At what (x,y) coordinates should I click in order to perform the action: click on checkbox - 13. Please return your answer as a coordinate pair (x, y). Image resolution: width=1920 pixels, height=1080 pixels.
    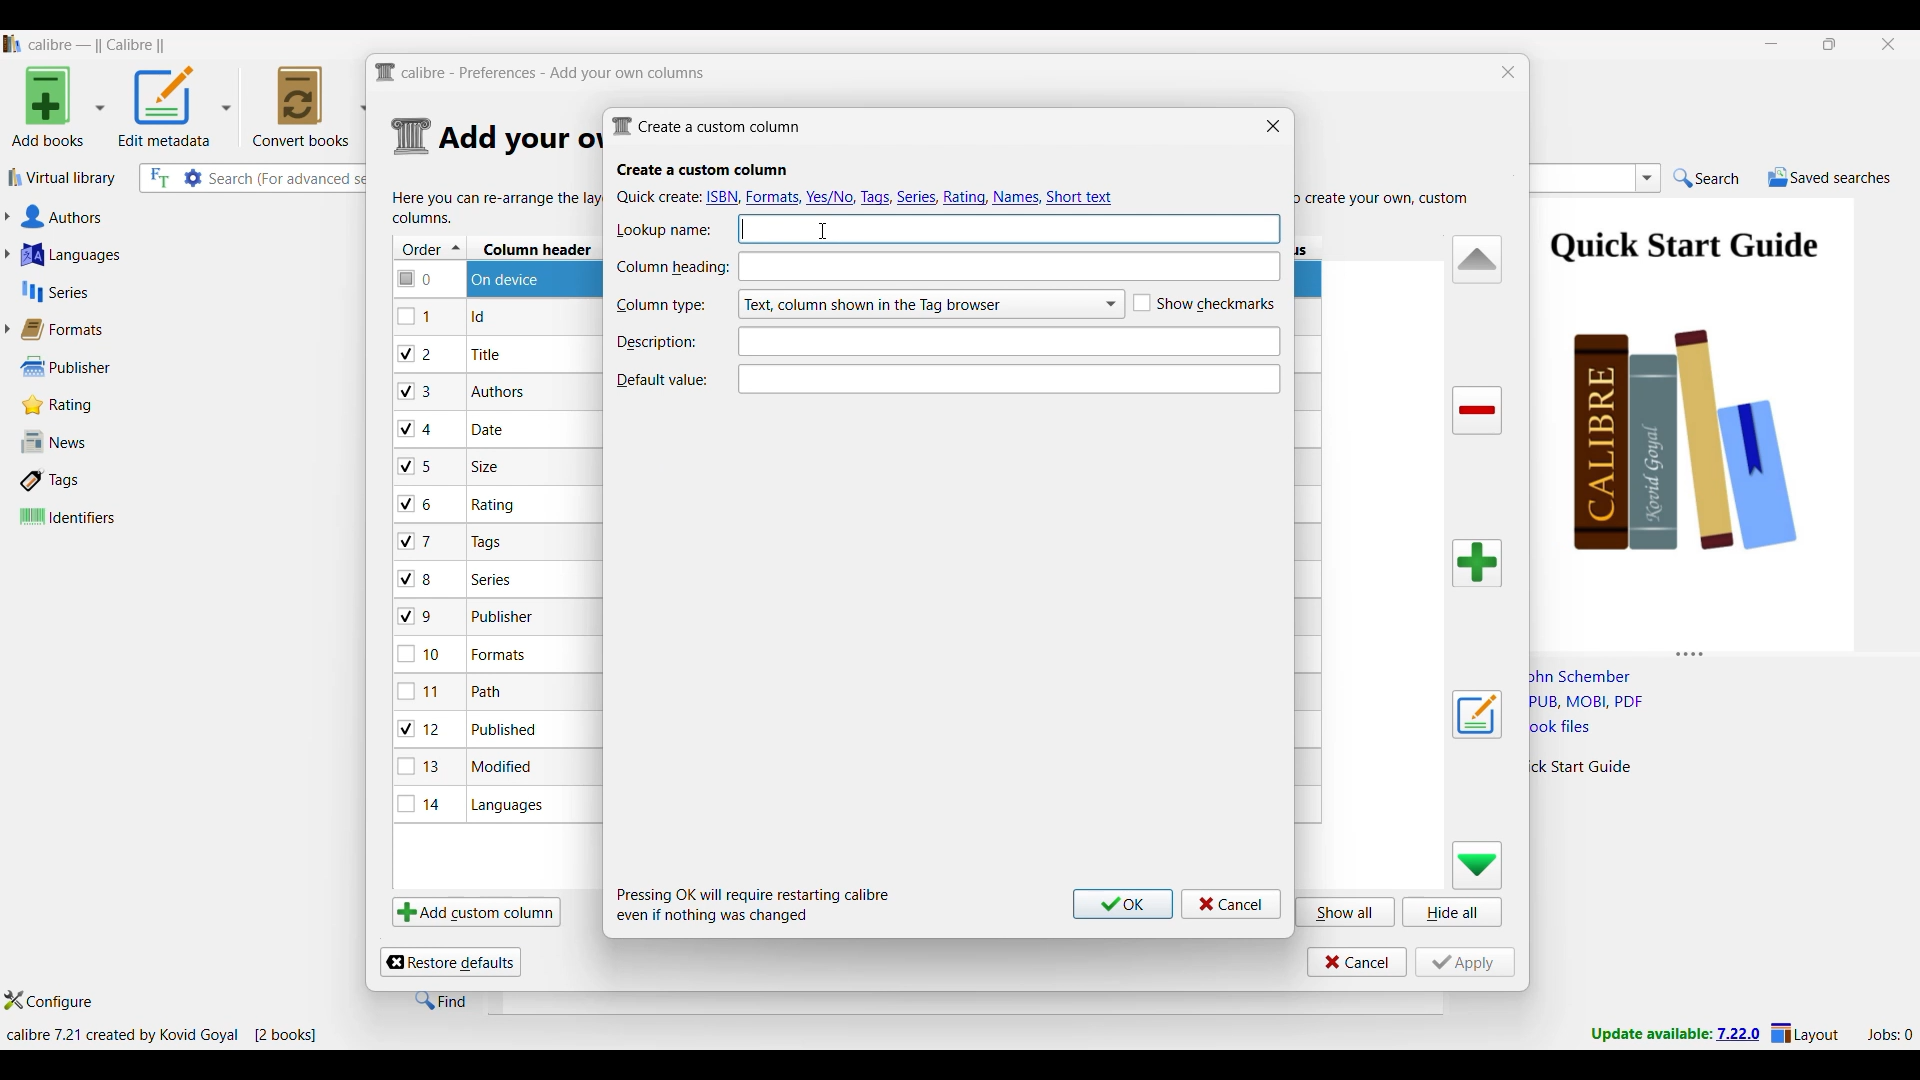
    Looking at the image, I should click on (420, 766).